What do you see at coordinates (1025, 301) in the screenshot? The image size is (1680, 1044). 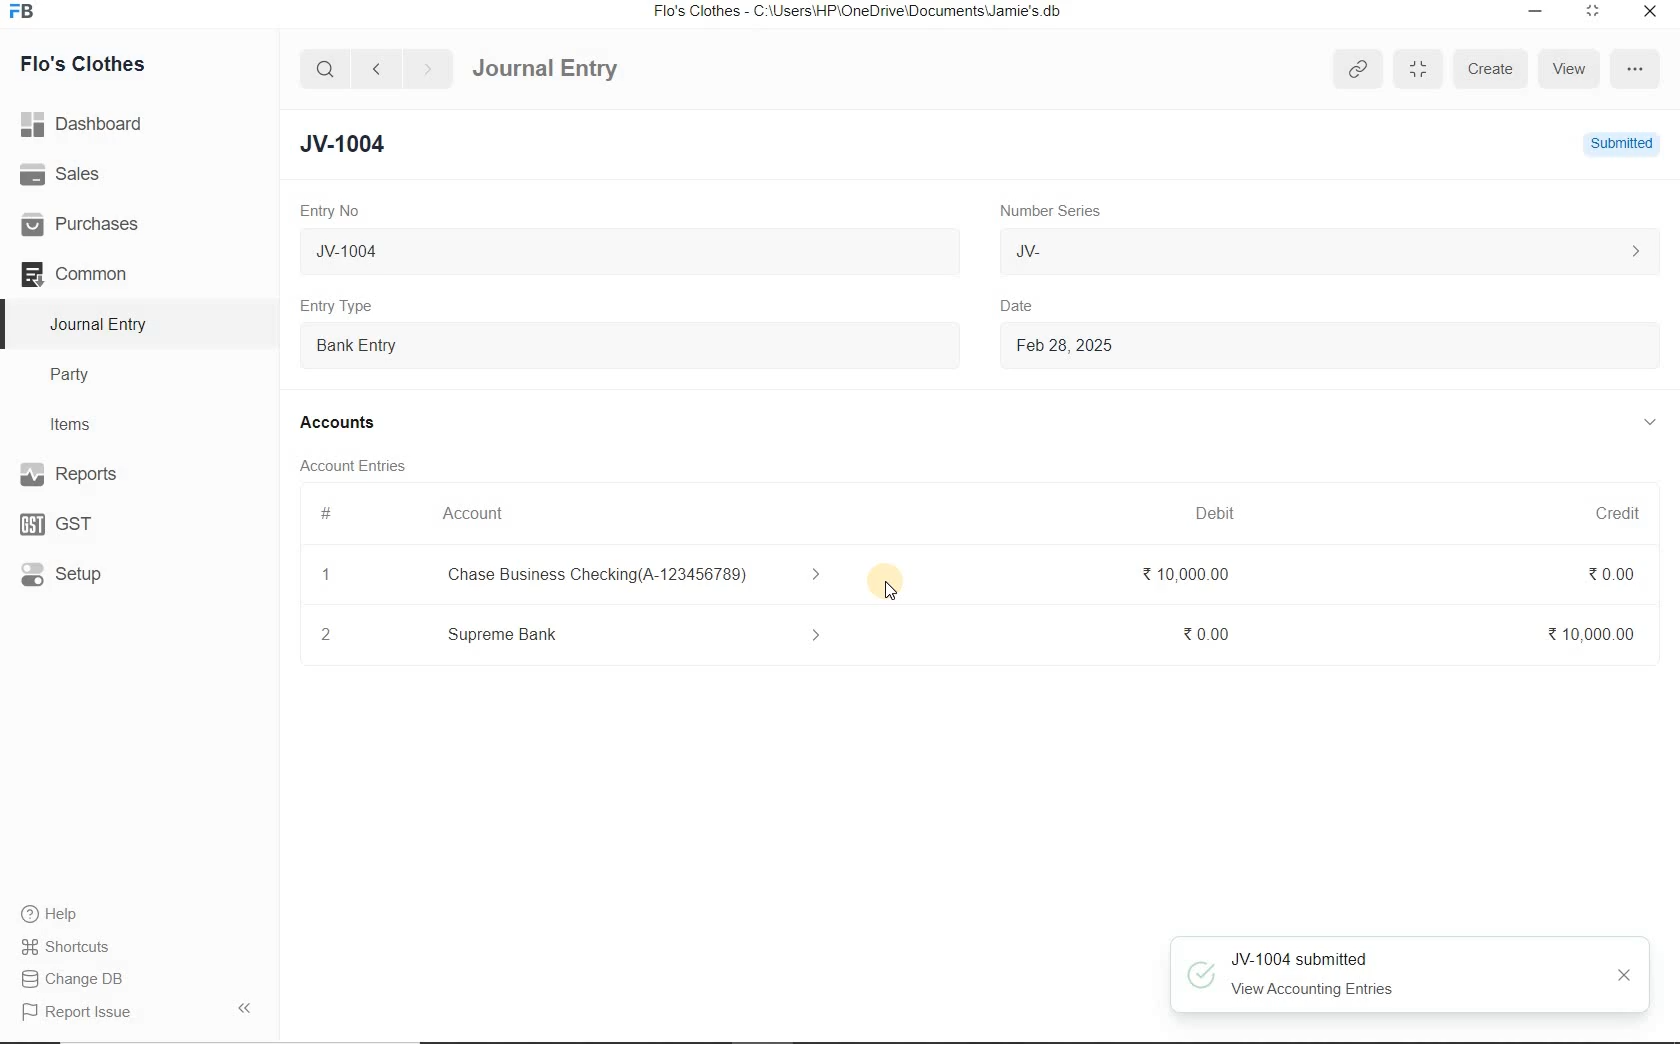 I see `Date` at bounding box center [1025, 301].